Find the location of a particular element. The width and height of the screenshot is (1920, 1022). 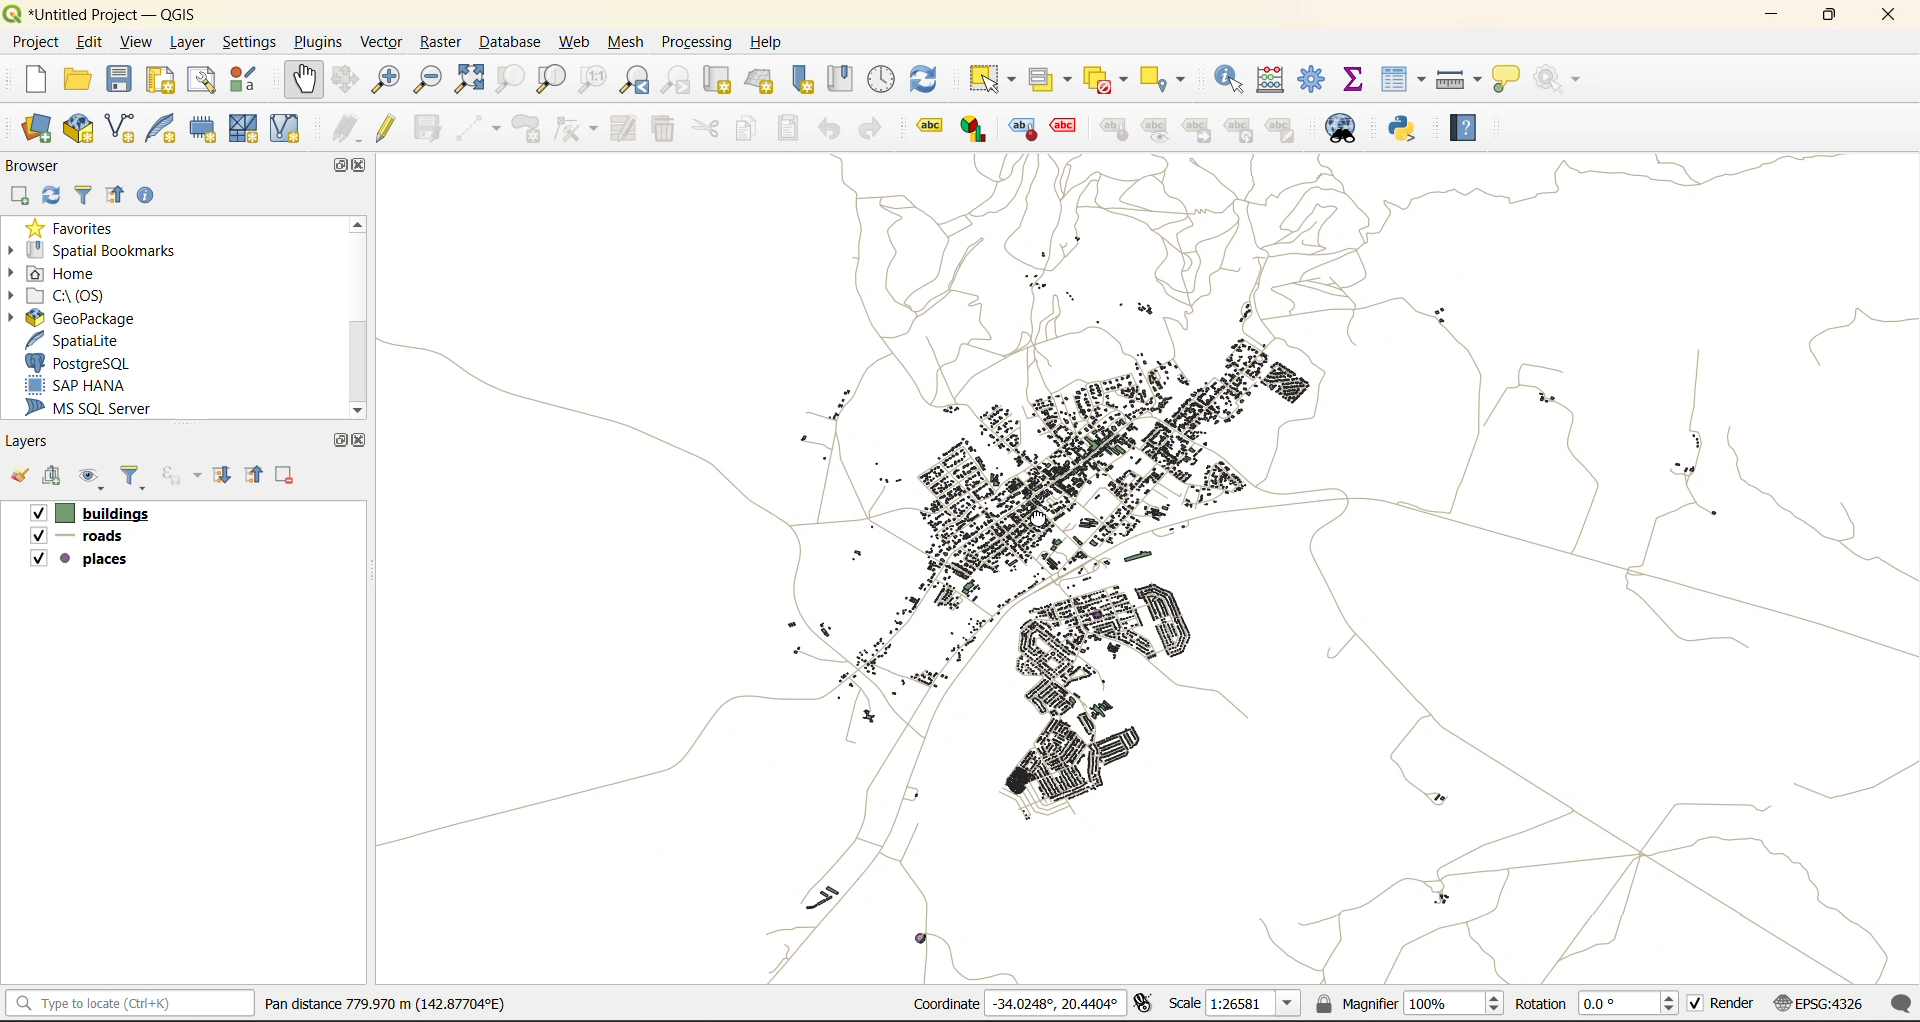

copy is located at coordinates (745, 129).